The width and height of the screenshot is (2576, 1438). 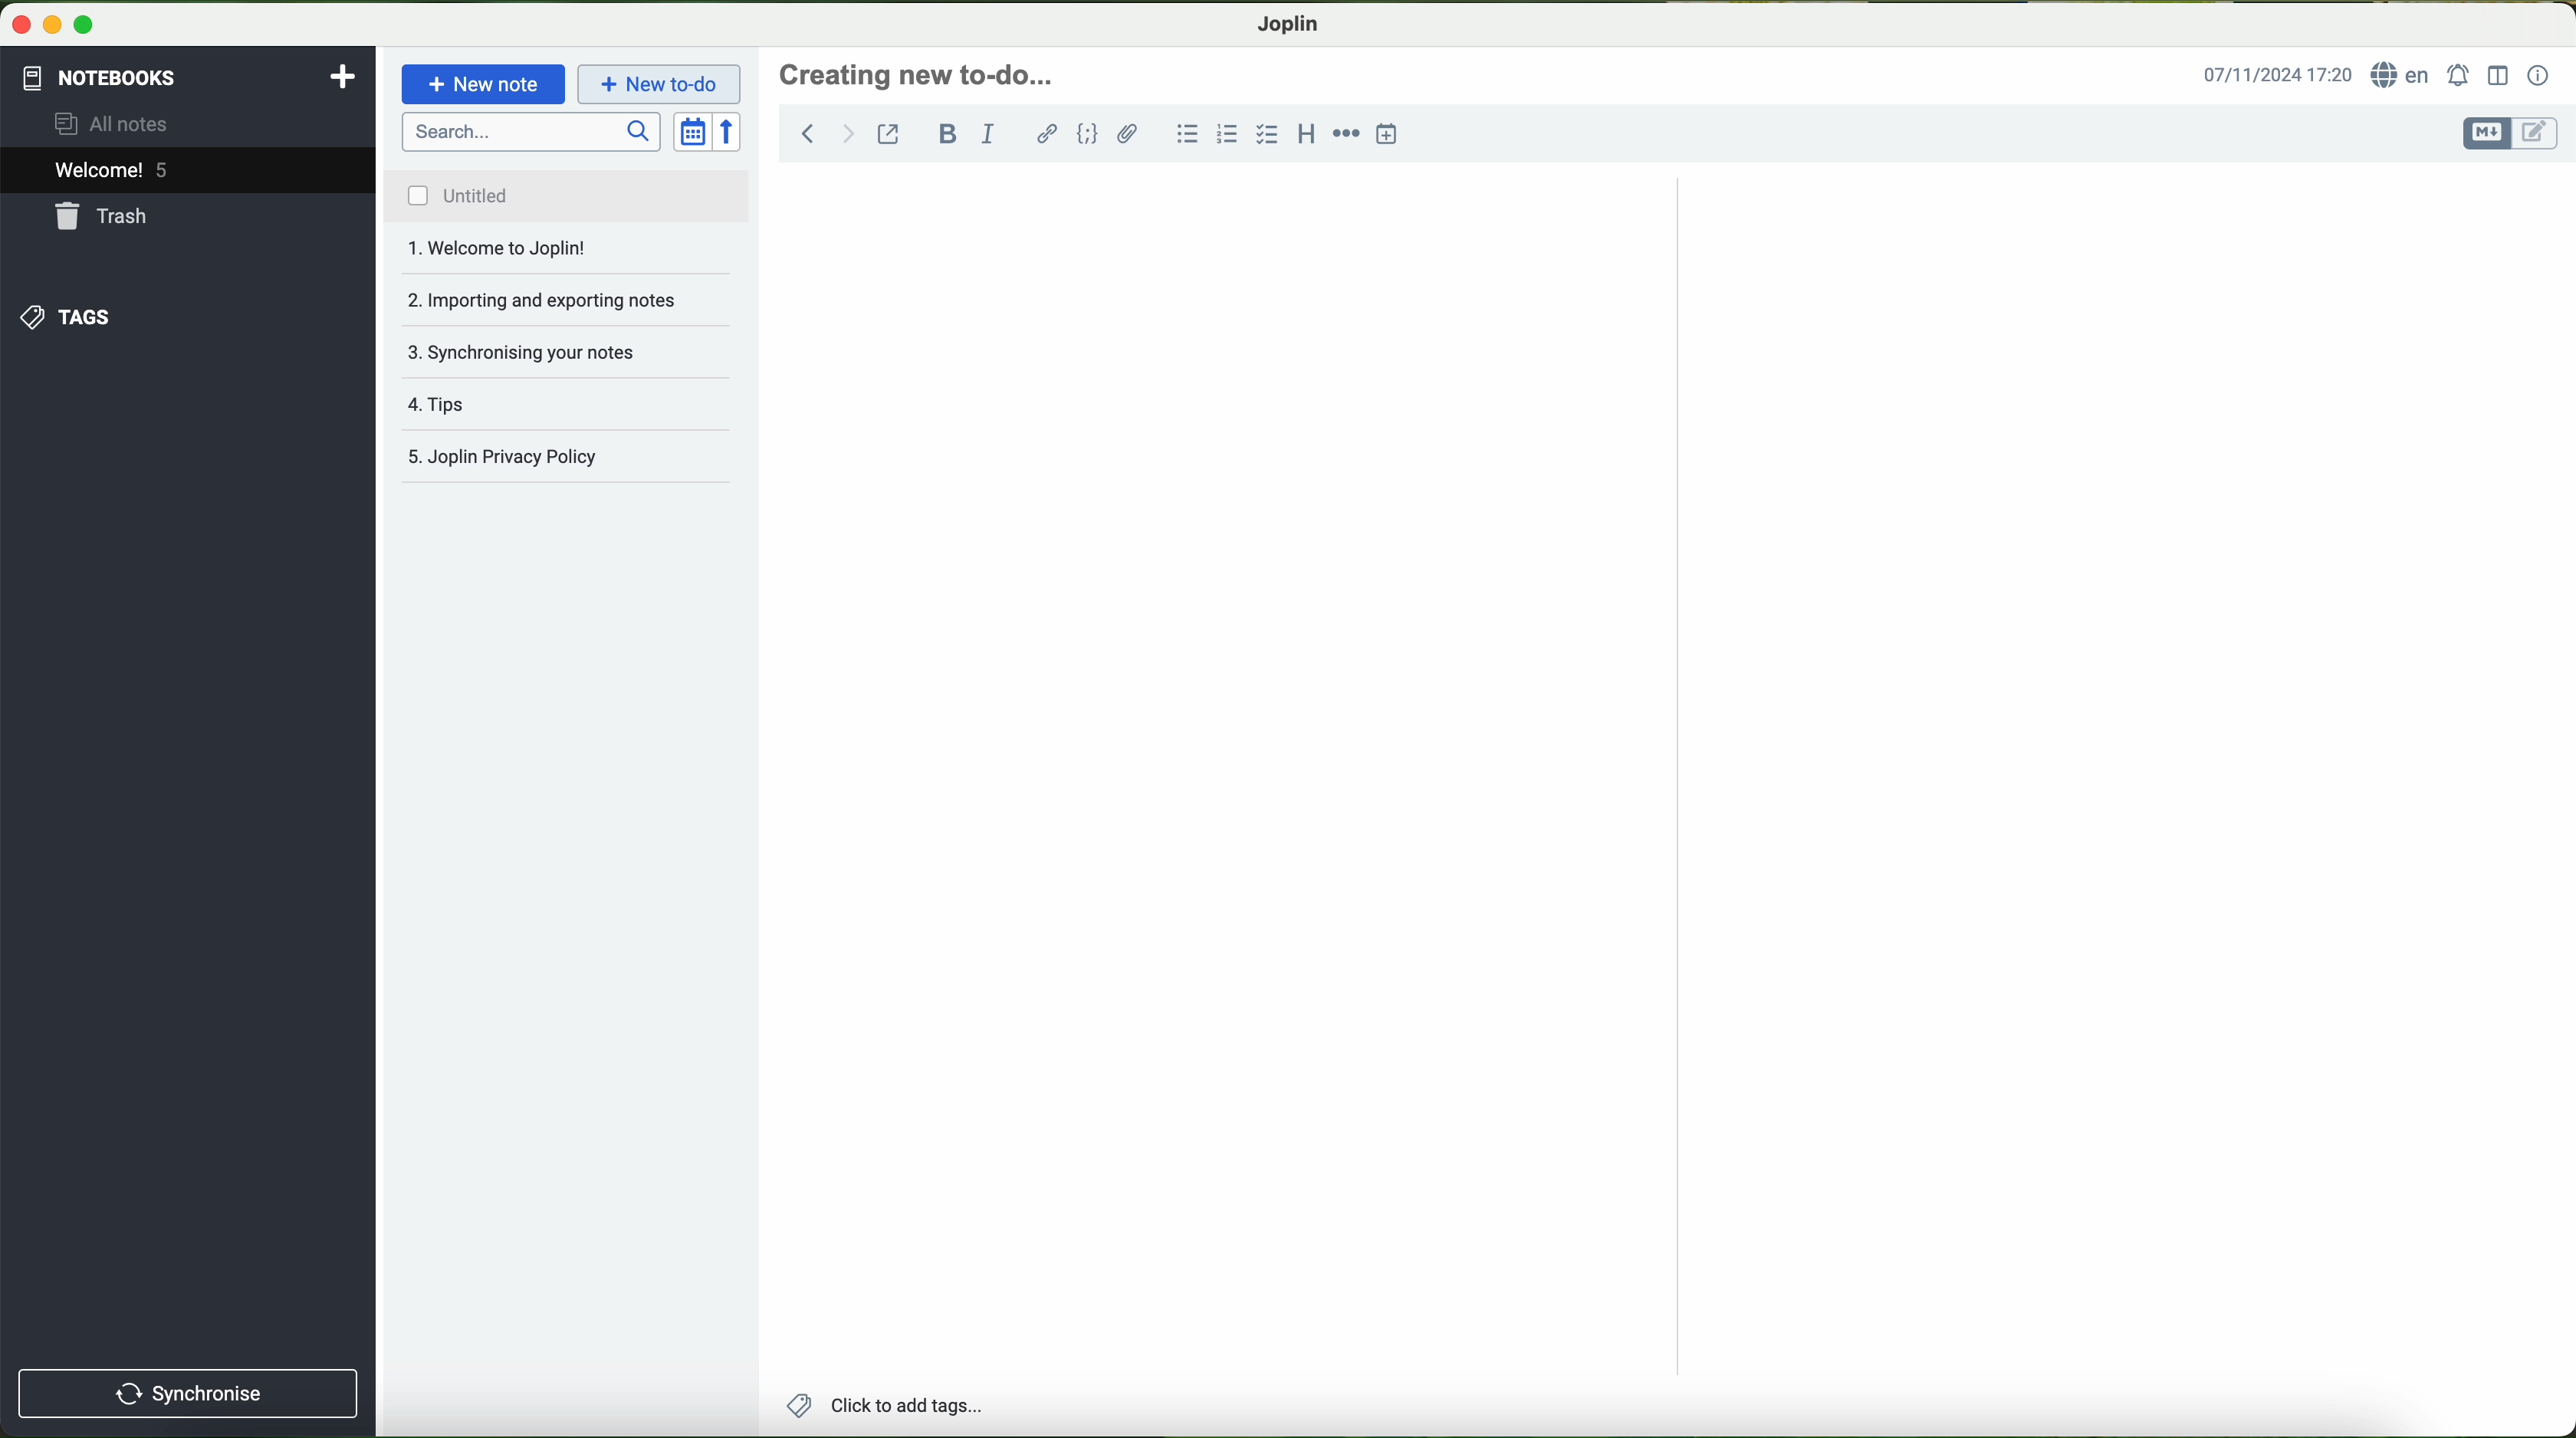 I want to click on untitled file, so click(x=570, y=199).